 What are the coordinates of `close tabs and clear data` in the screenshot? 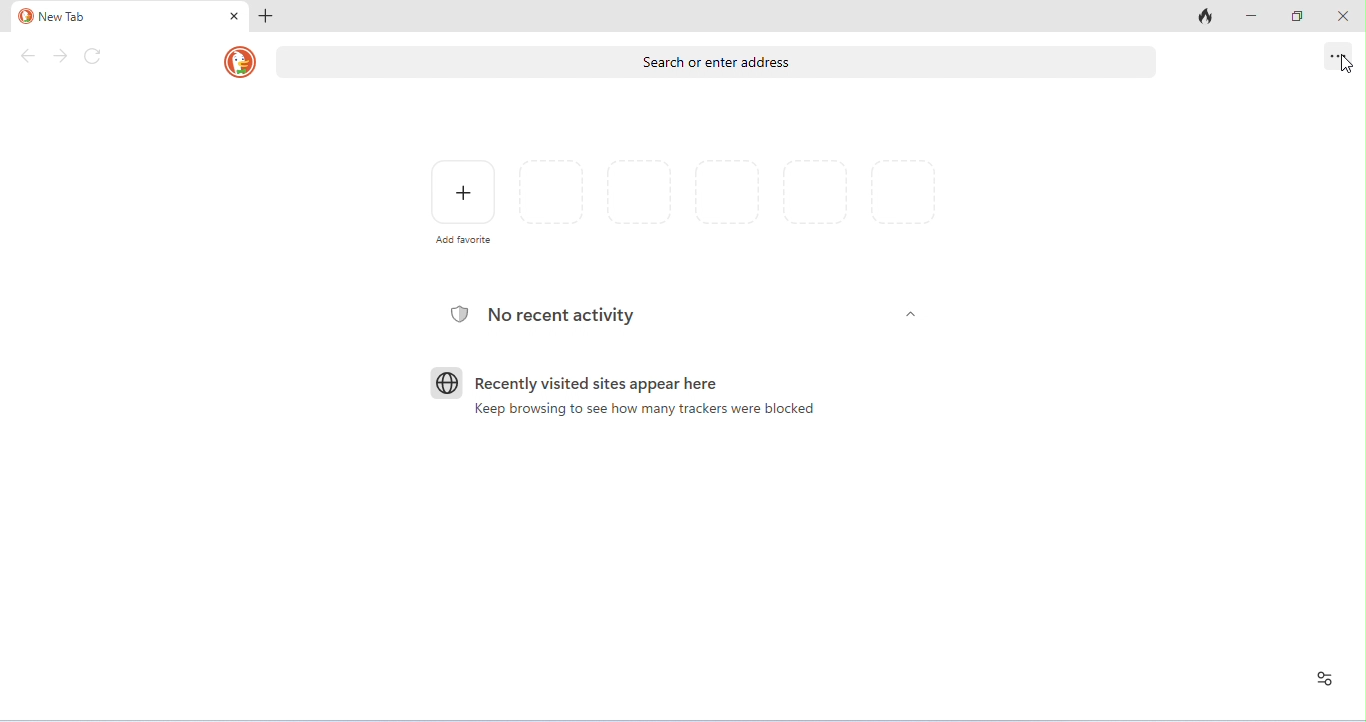 It's located at (1202, 17).